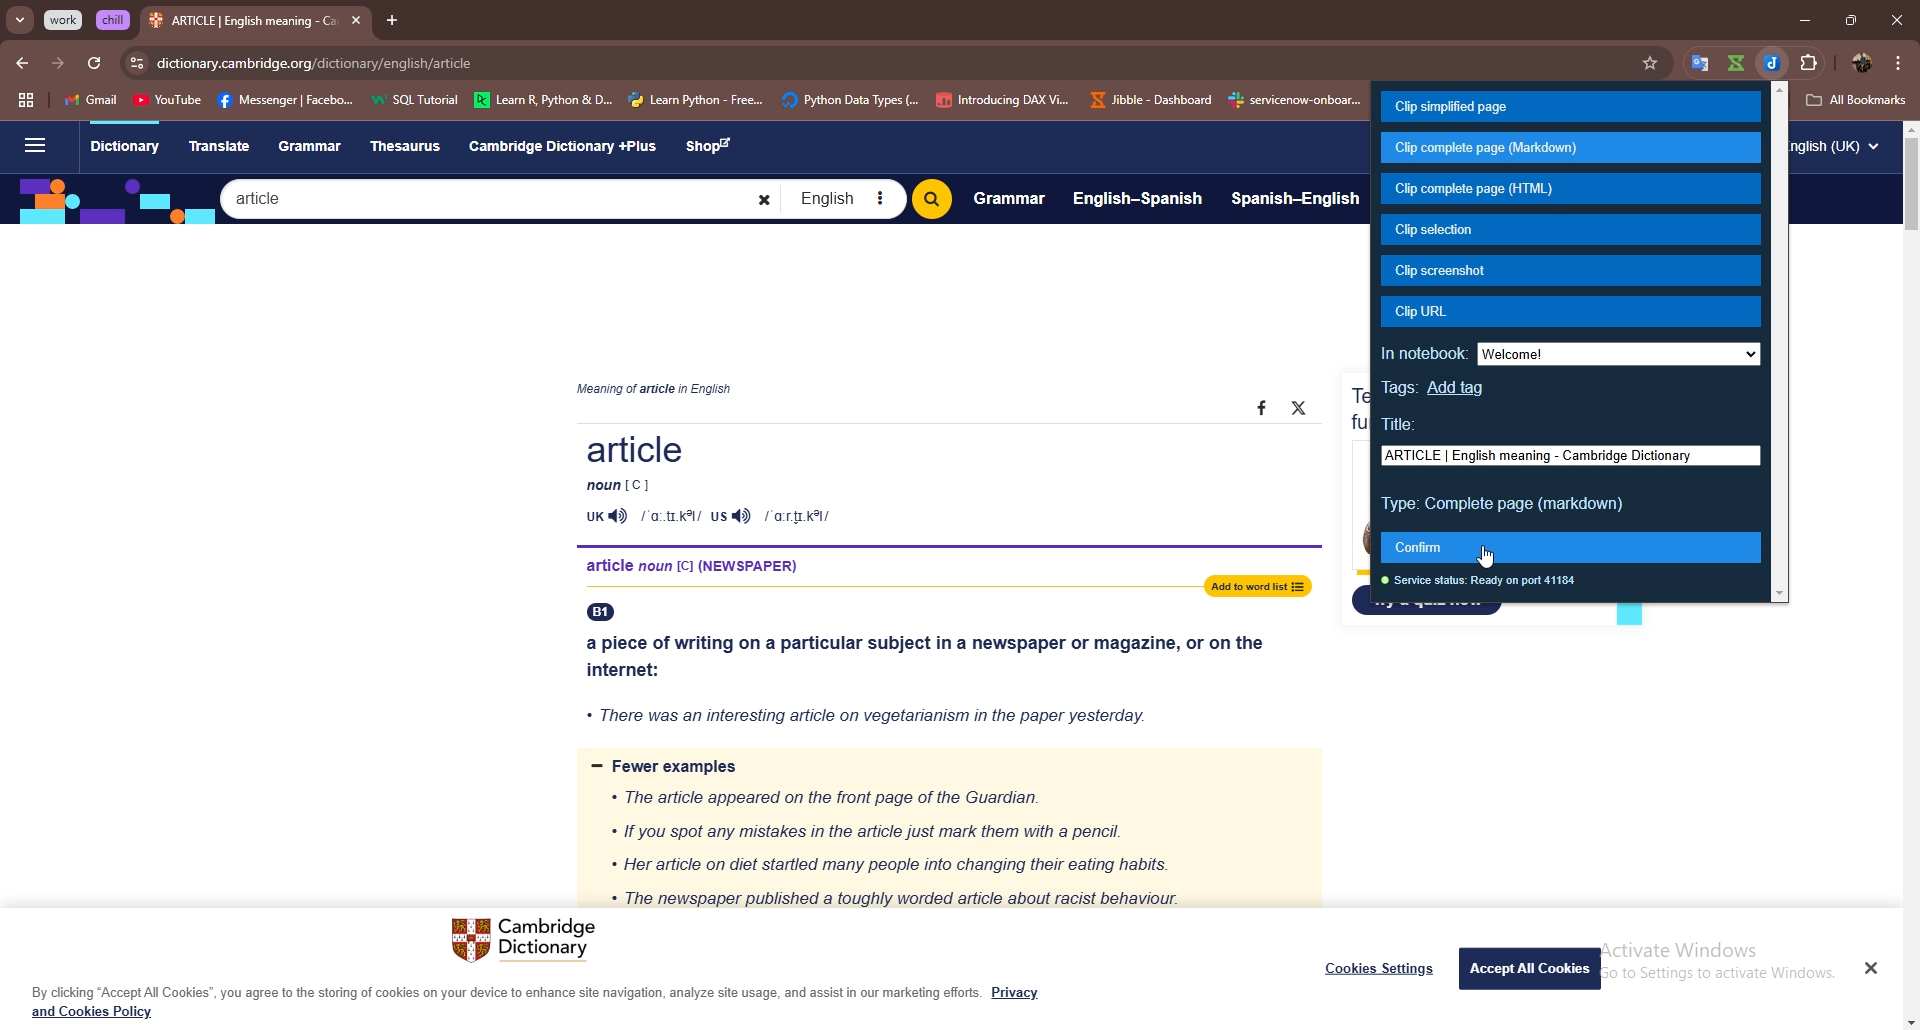  Describe the element at coordinates (26, 101) in the screenshot. I see `tab groups` at that location.